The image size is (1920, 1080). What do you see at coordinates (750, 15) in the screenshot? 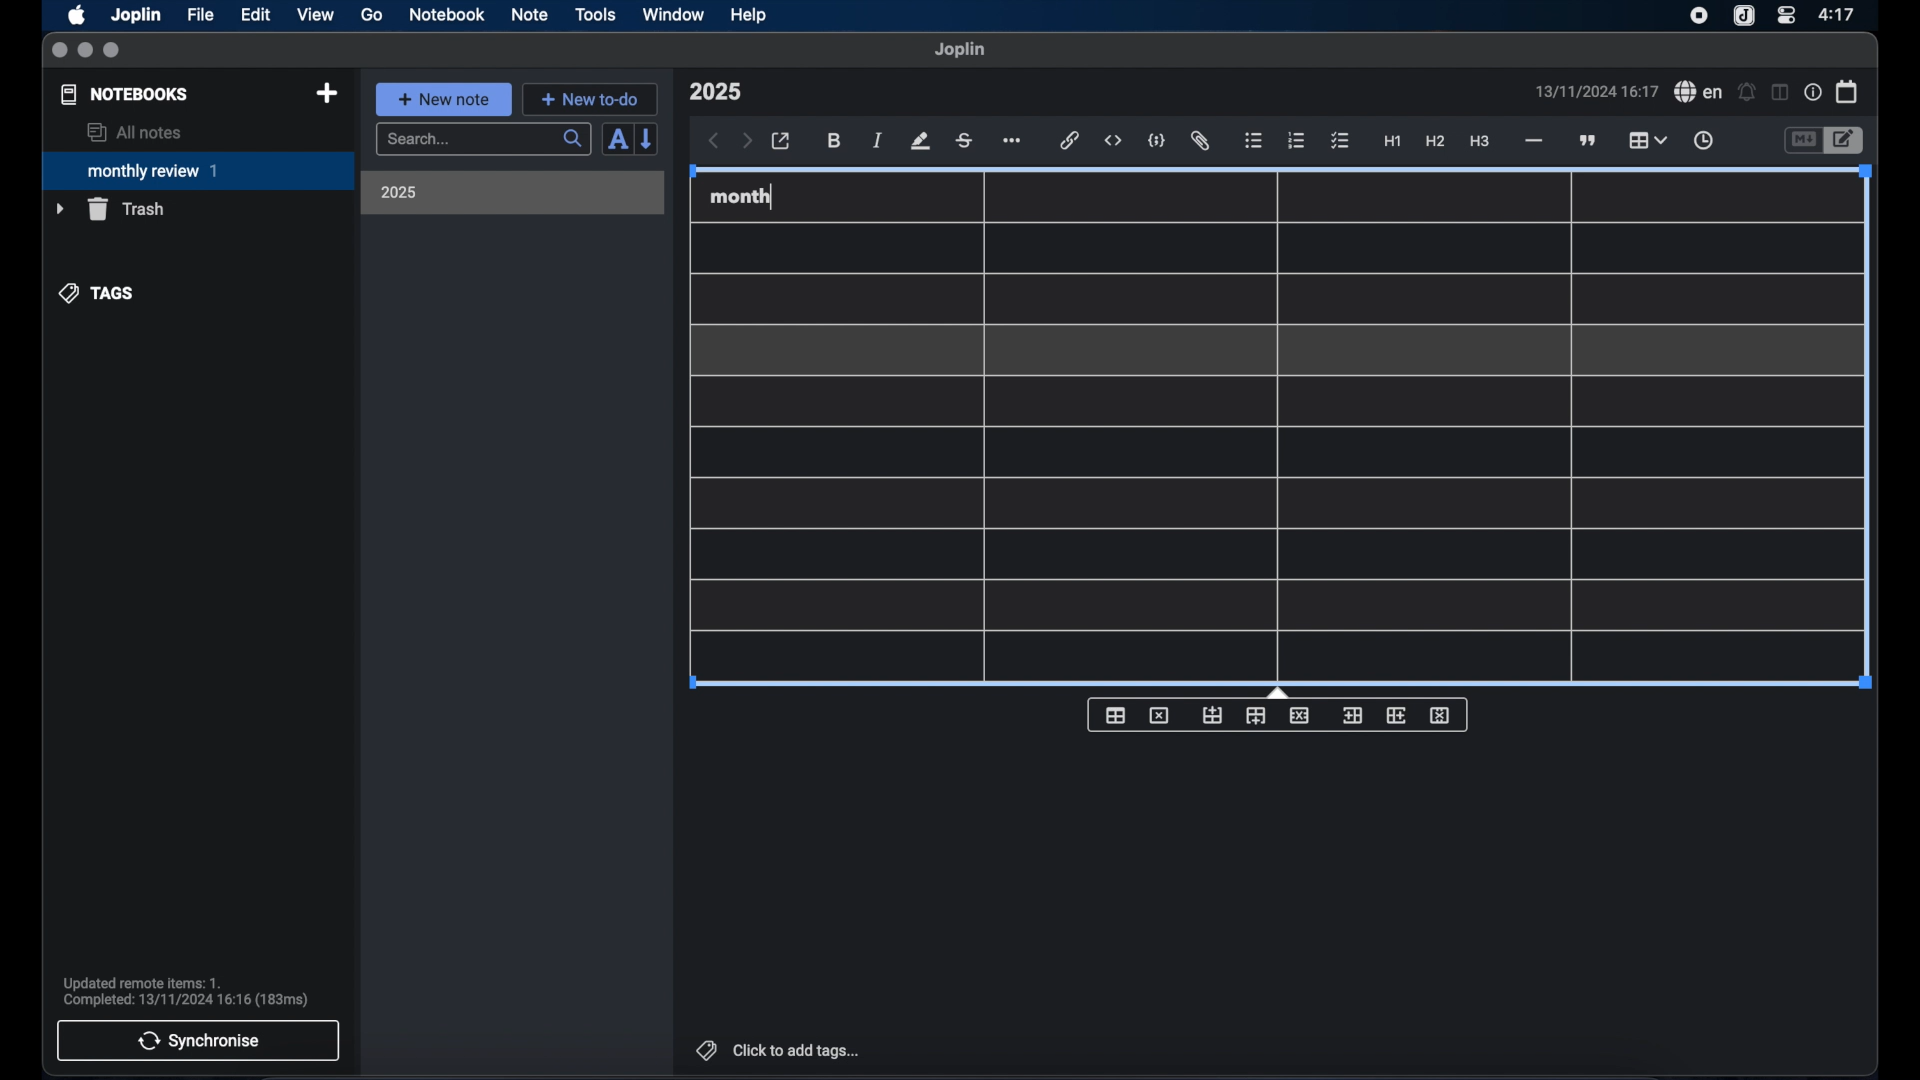
I see `help` at bounding box center [750, 15].